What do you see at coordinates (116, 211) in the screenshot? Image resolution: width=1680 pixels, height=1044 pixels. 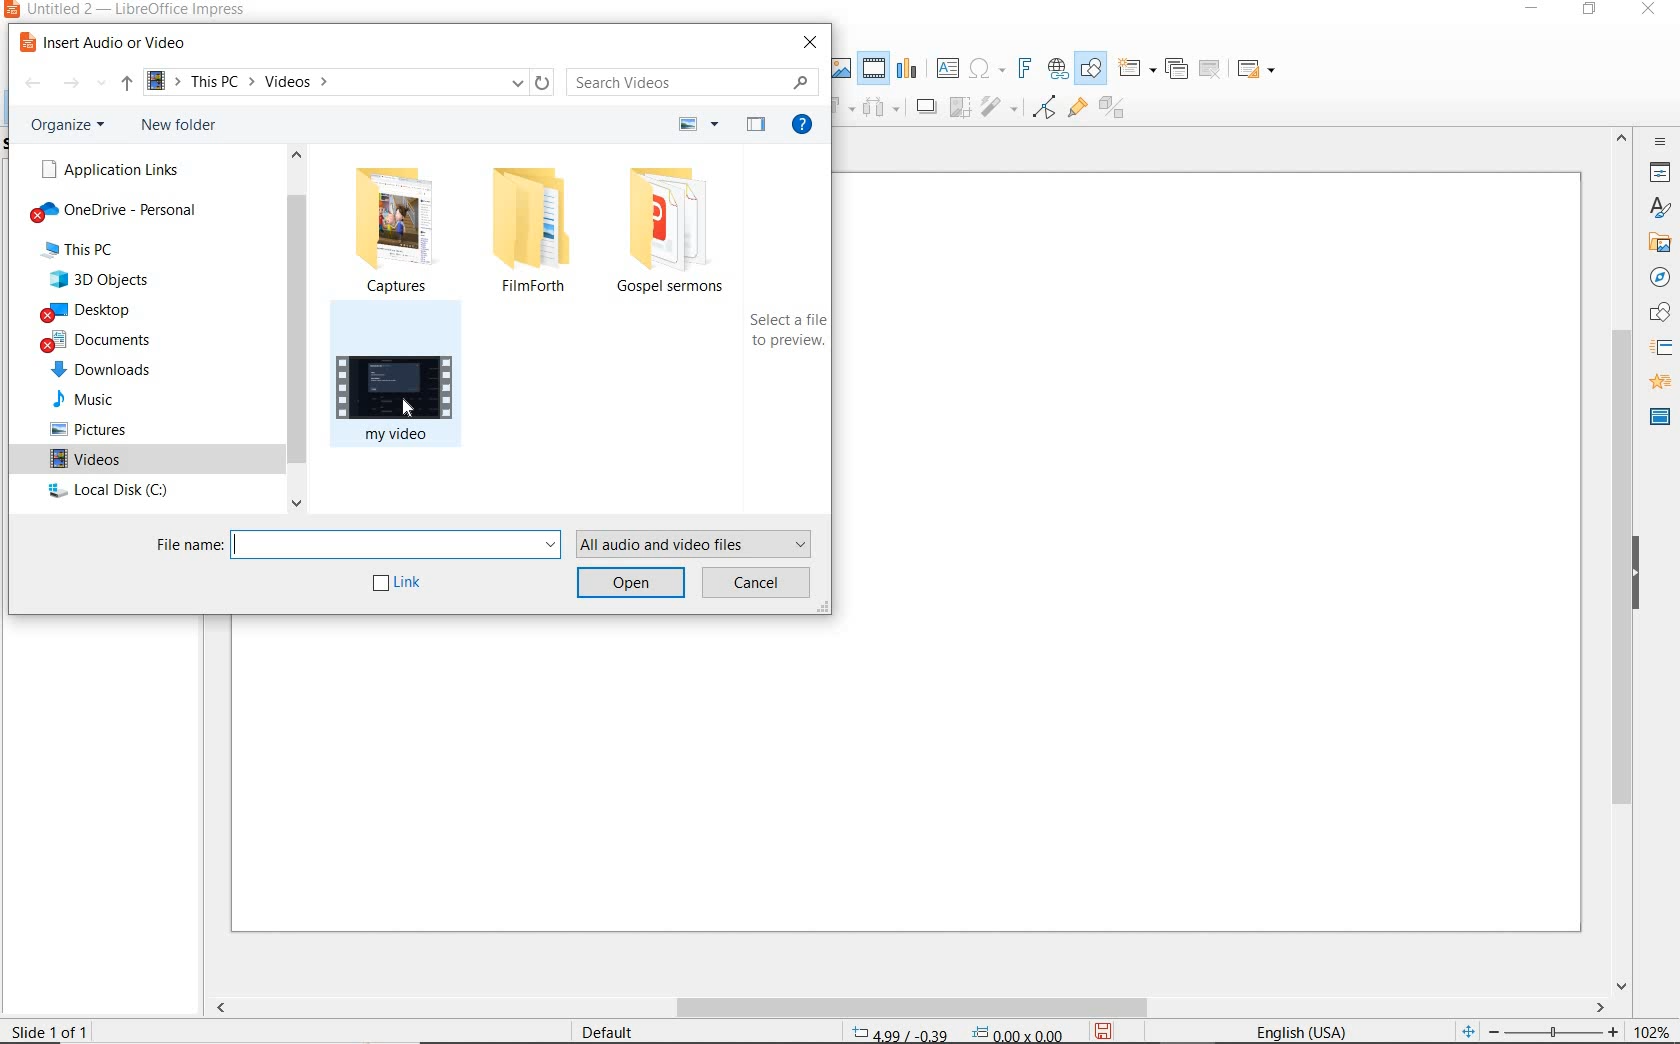 I see `OneDrive` at bounding box center [116, 211].